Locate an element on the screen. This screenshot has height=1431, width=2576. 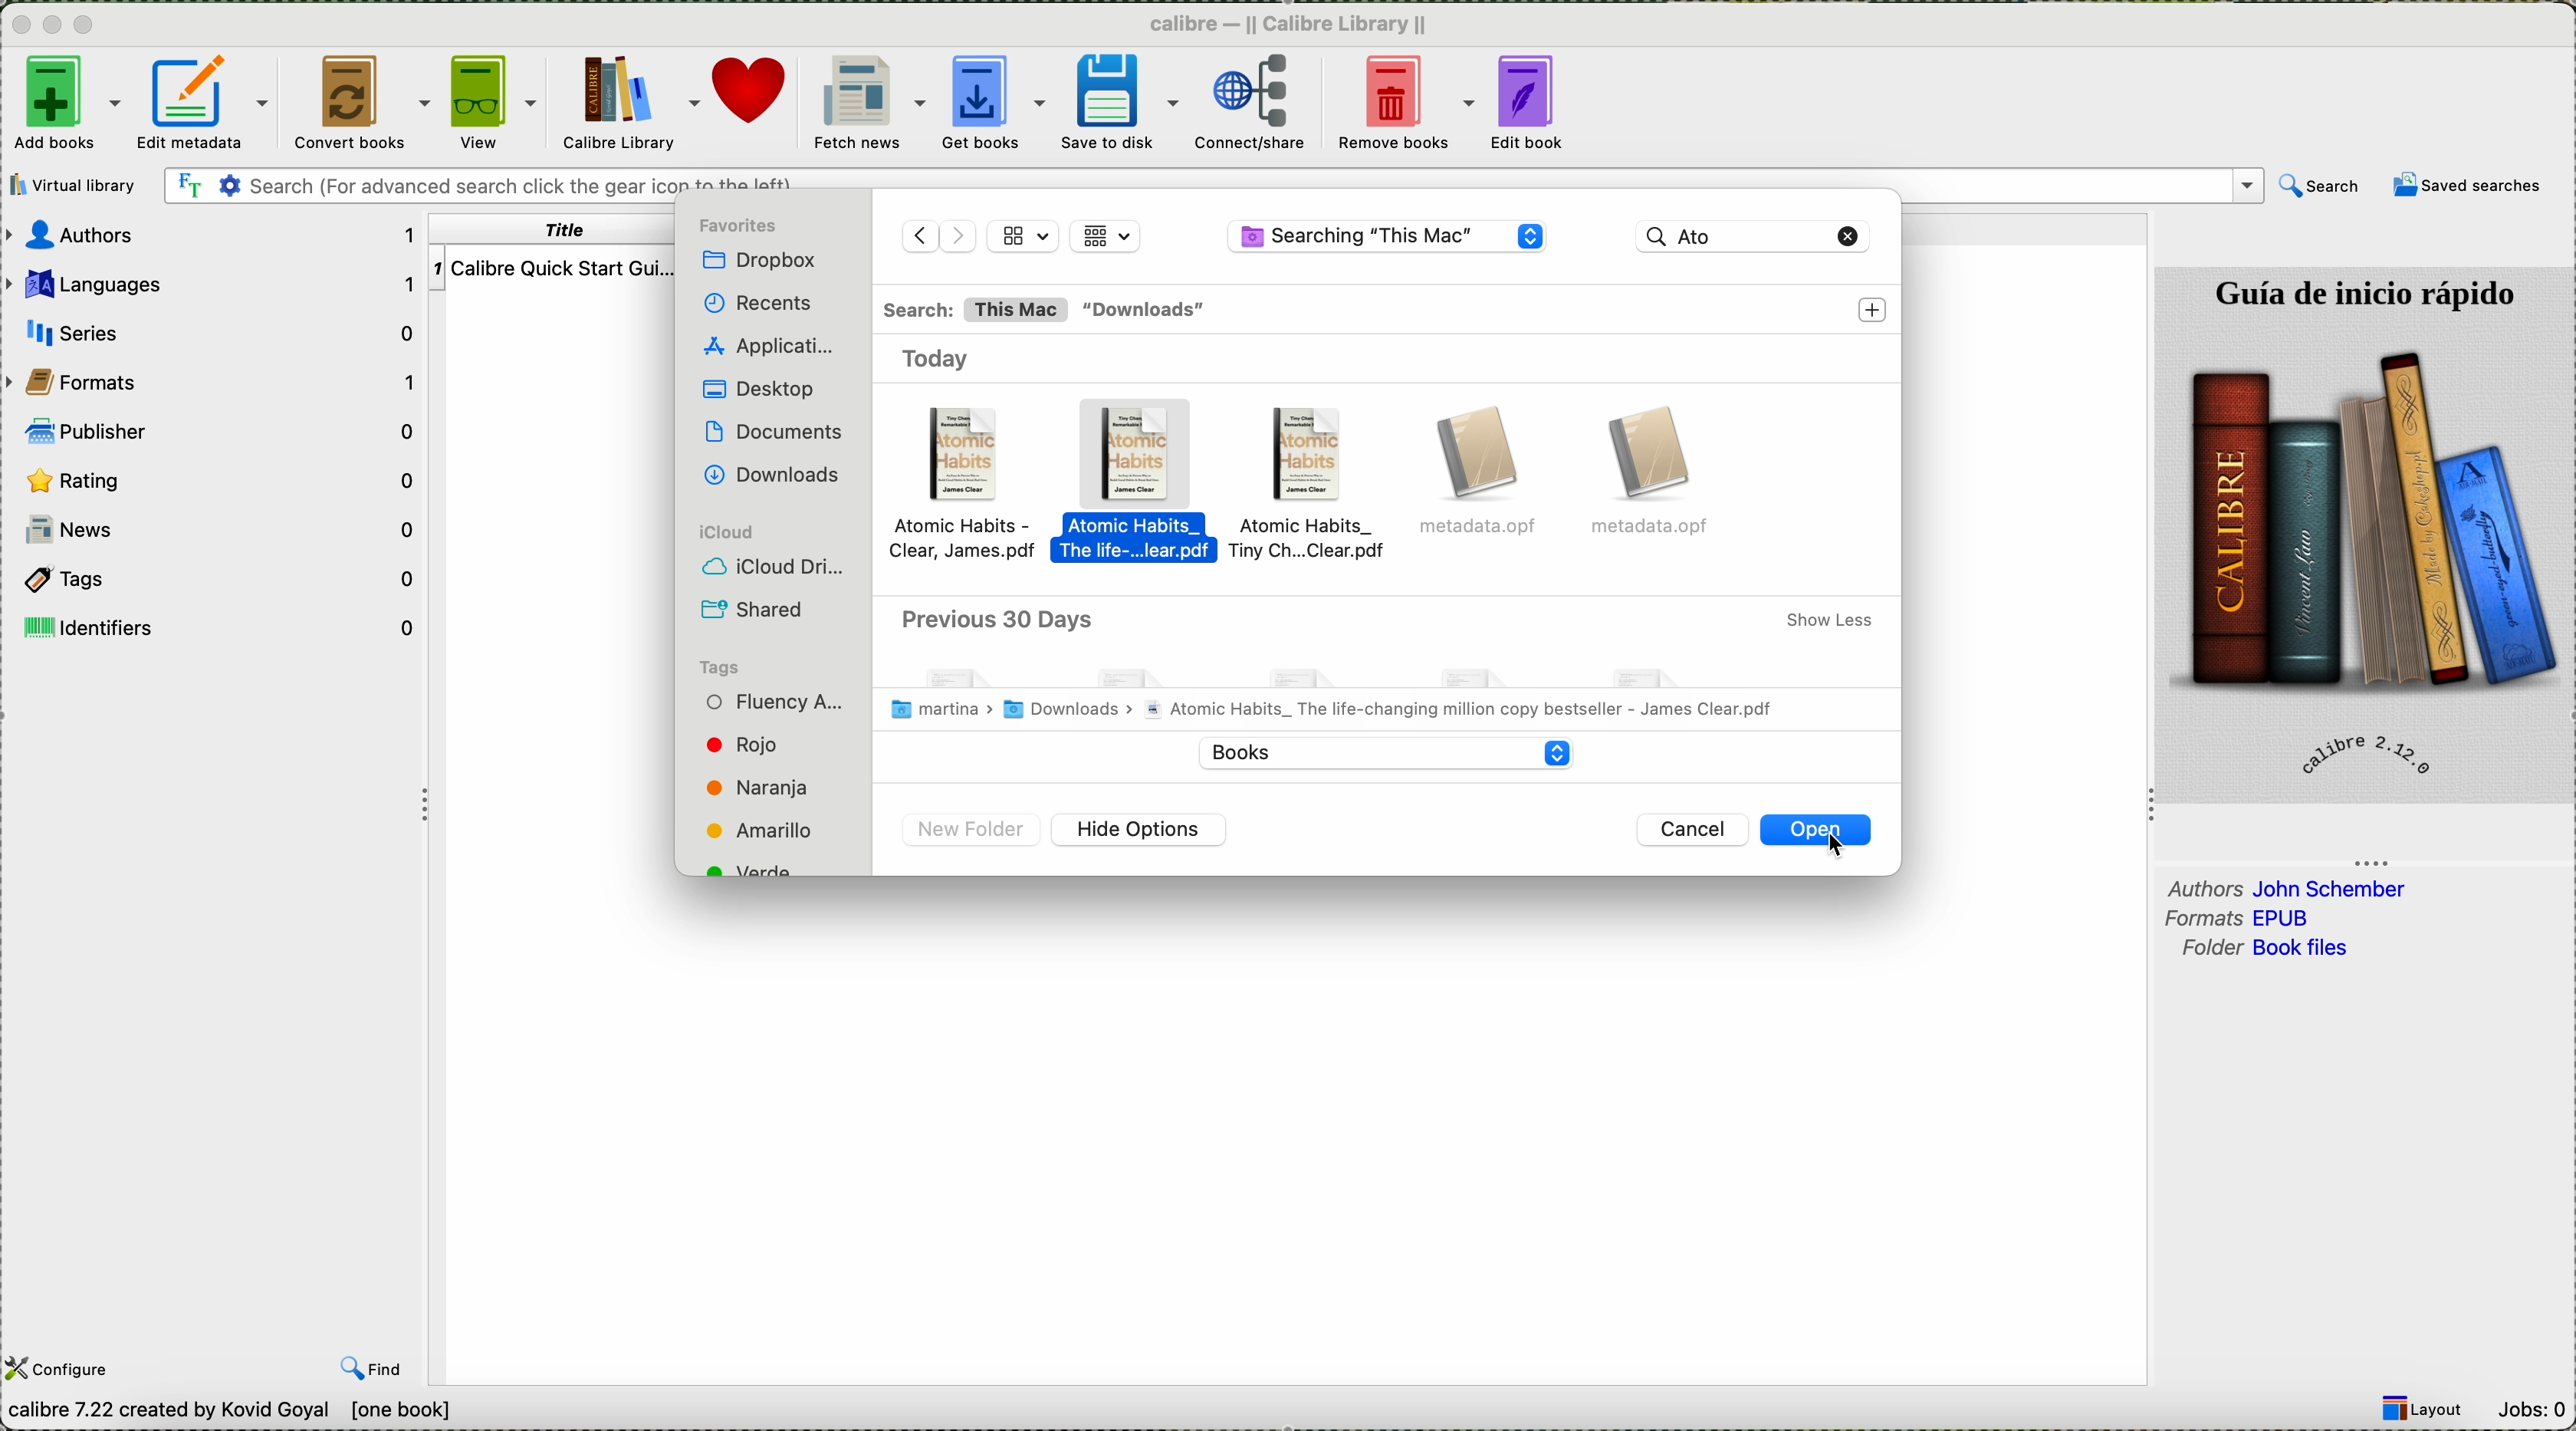
file is located at coordinates (1143, 487).